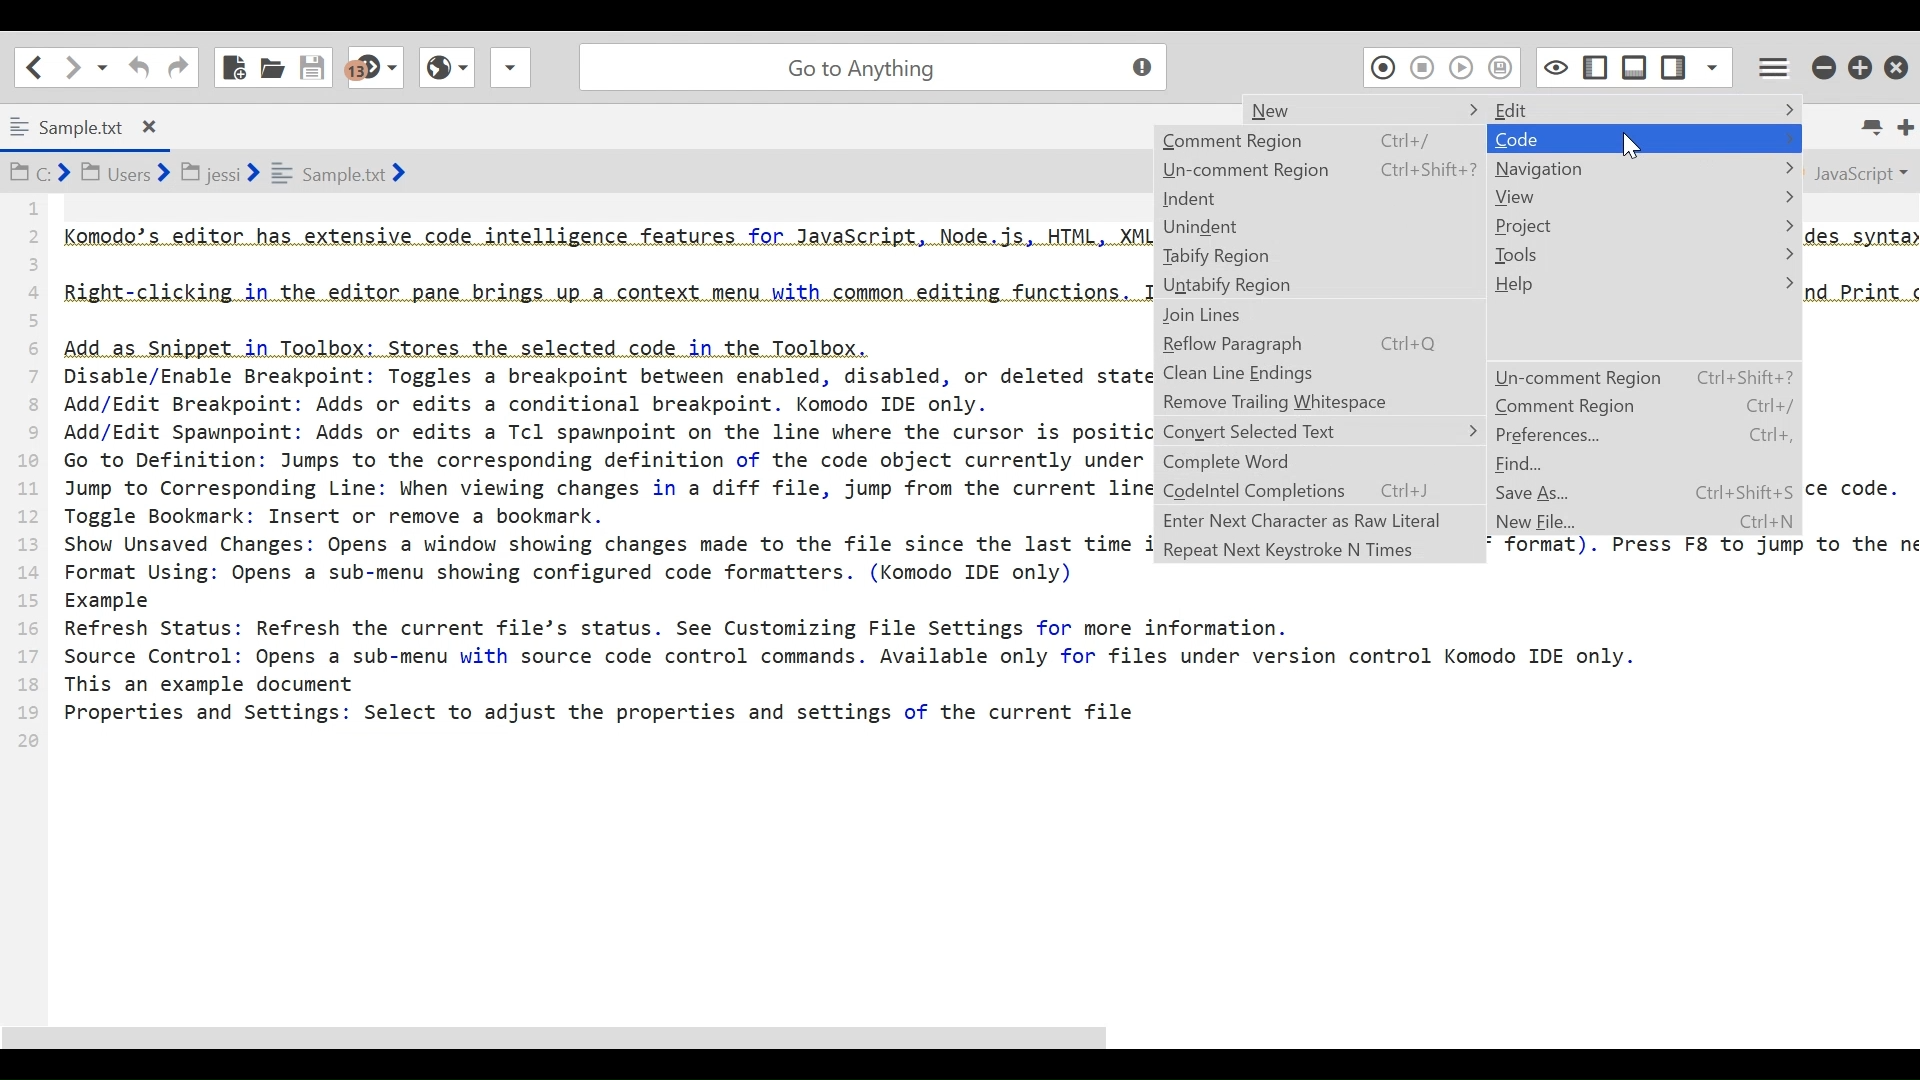  What do you see at coordinates (578, 598) in the screenshot?
I see `Text Entry Pane` at bounding box center [578, 598].